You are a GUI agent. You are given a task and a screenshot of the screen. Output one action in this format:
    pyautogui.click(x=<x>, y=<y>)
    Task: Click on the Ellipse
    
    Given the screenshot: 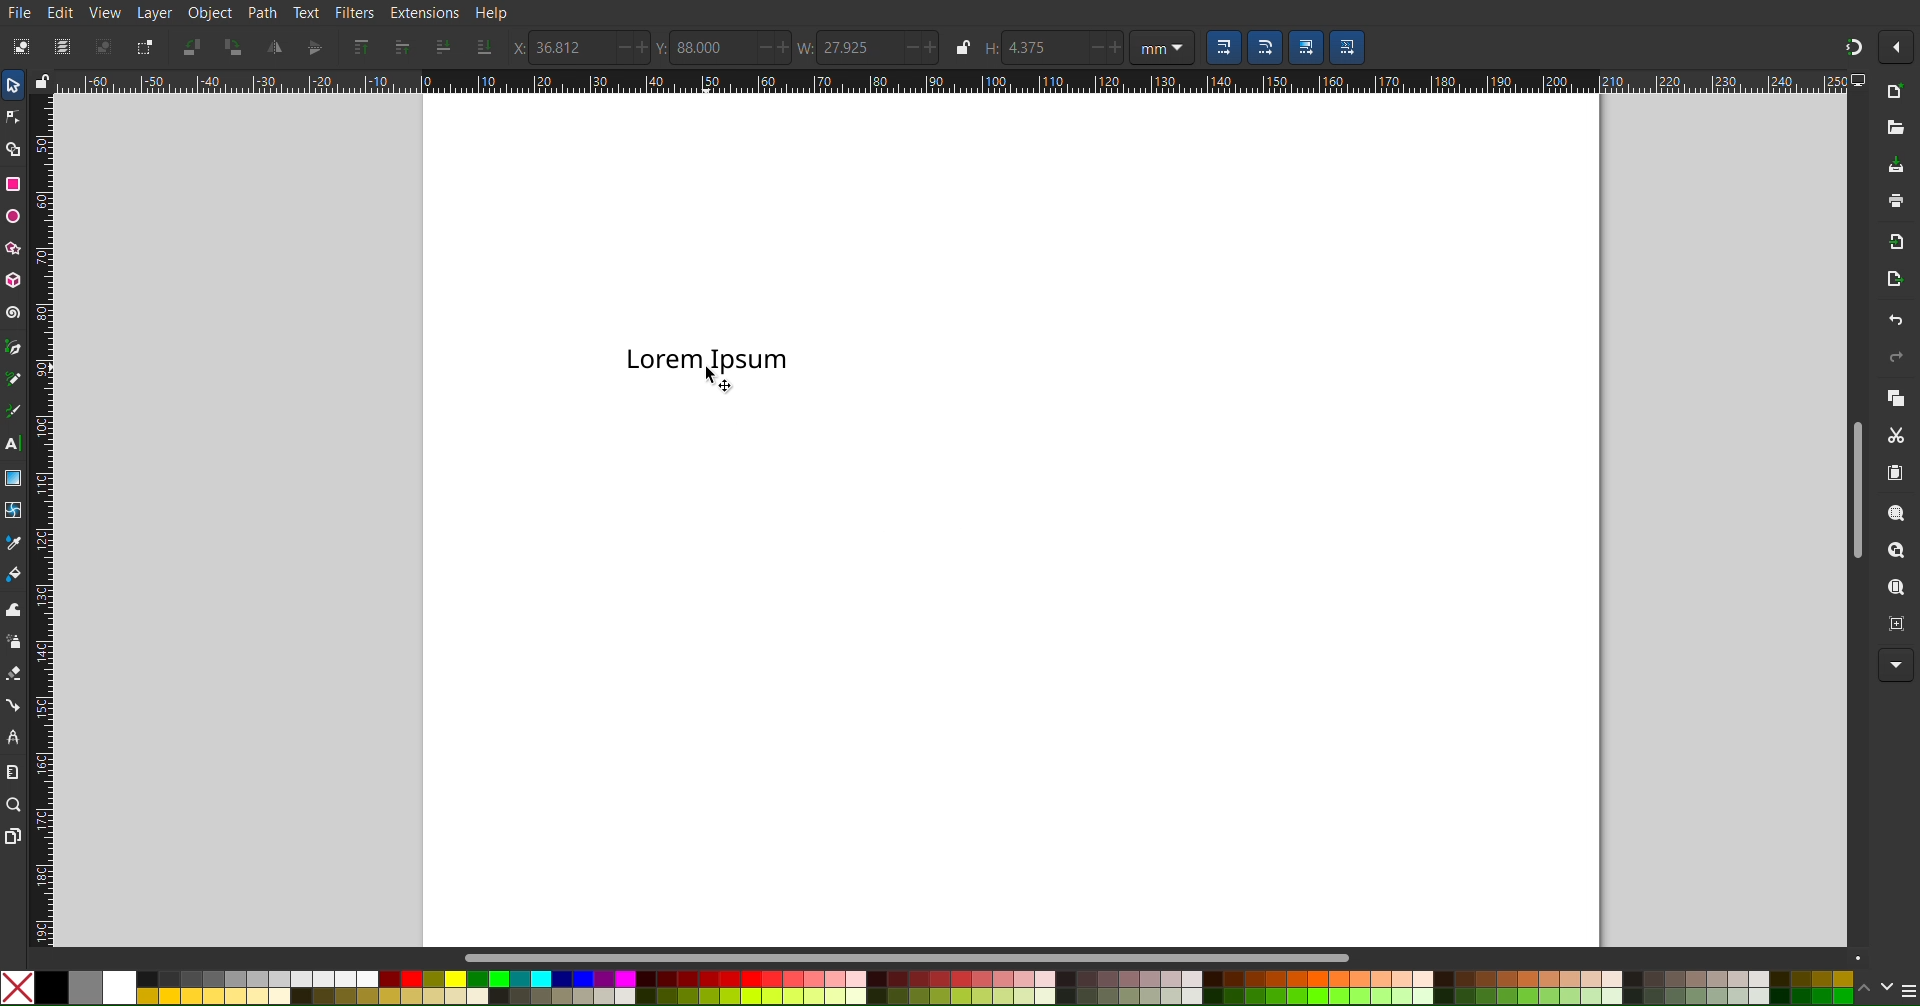 What is the action you would take?
    pyautogui.click(x=14, y=217)
    